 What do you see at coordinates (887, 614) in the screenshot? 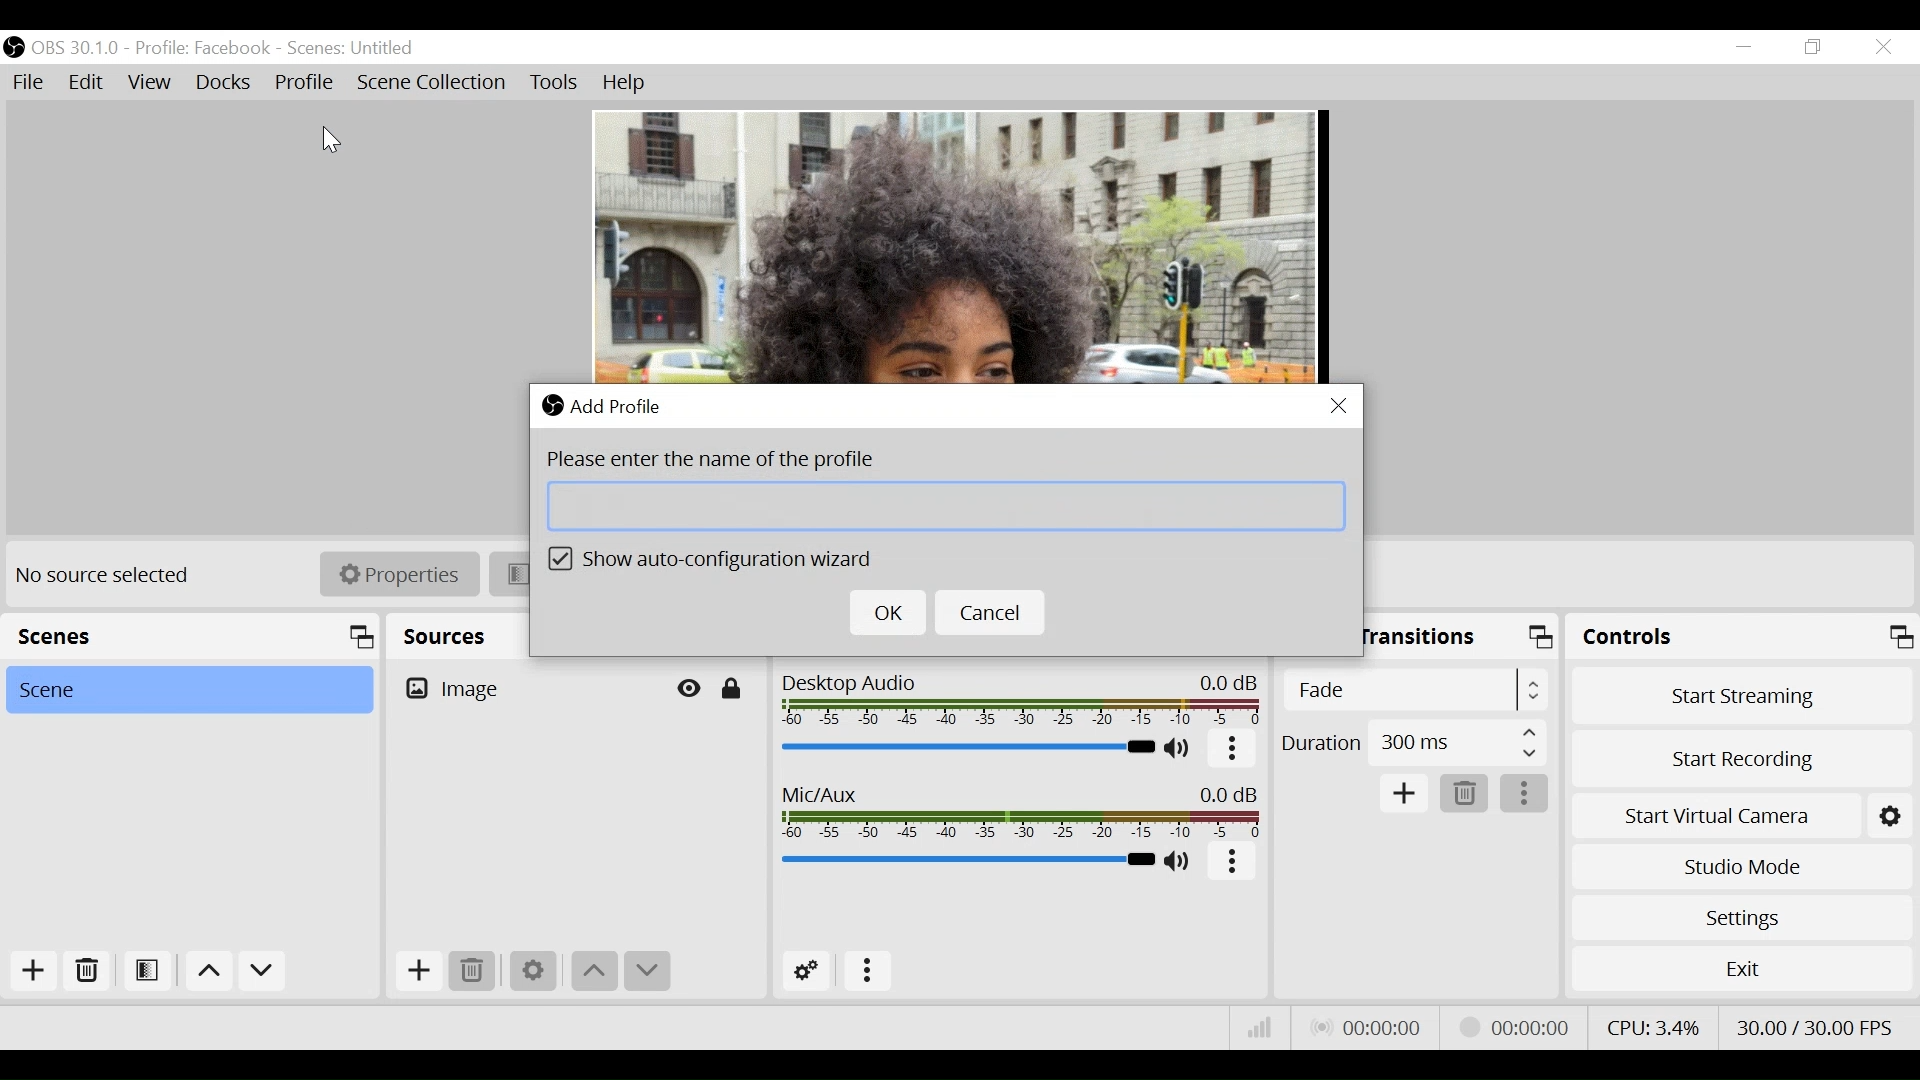
I see `OK` at bounding box center [887, 614].